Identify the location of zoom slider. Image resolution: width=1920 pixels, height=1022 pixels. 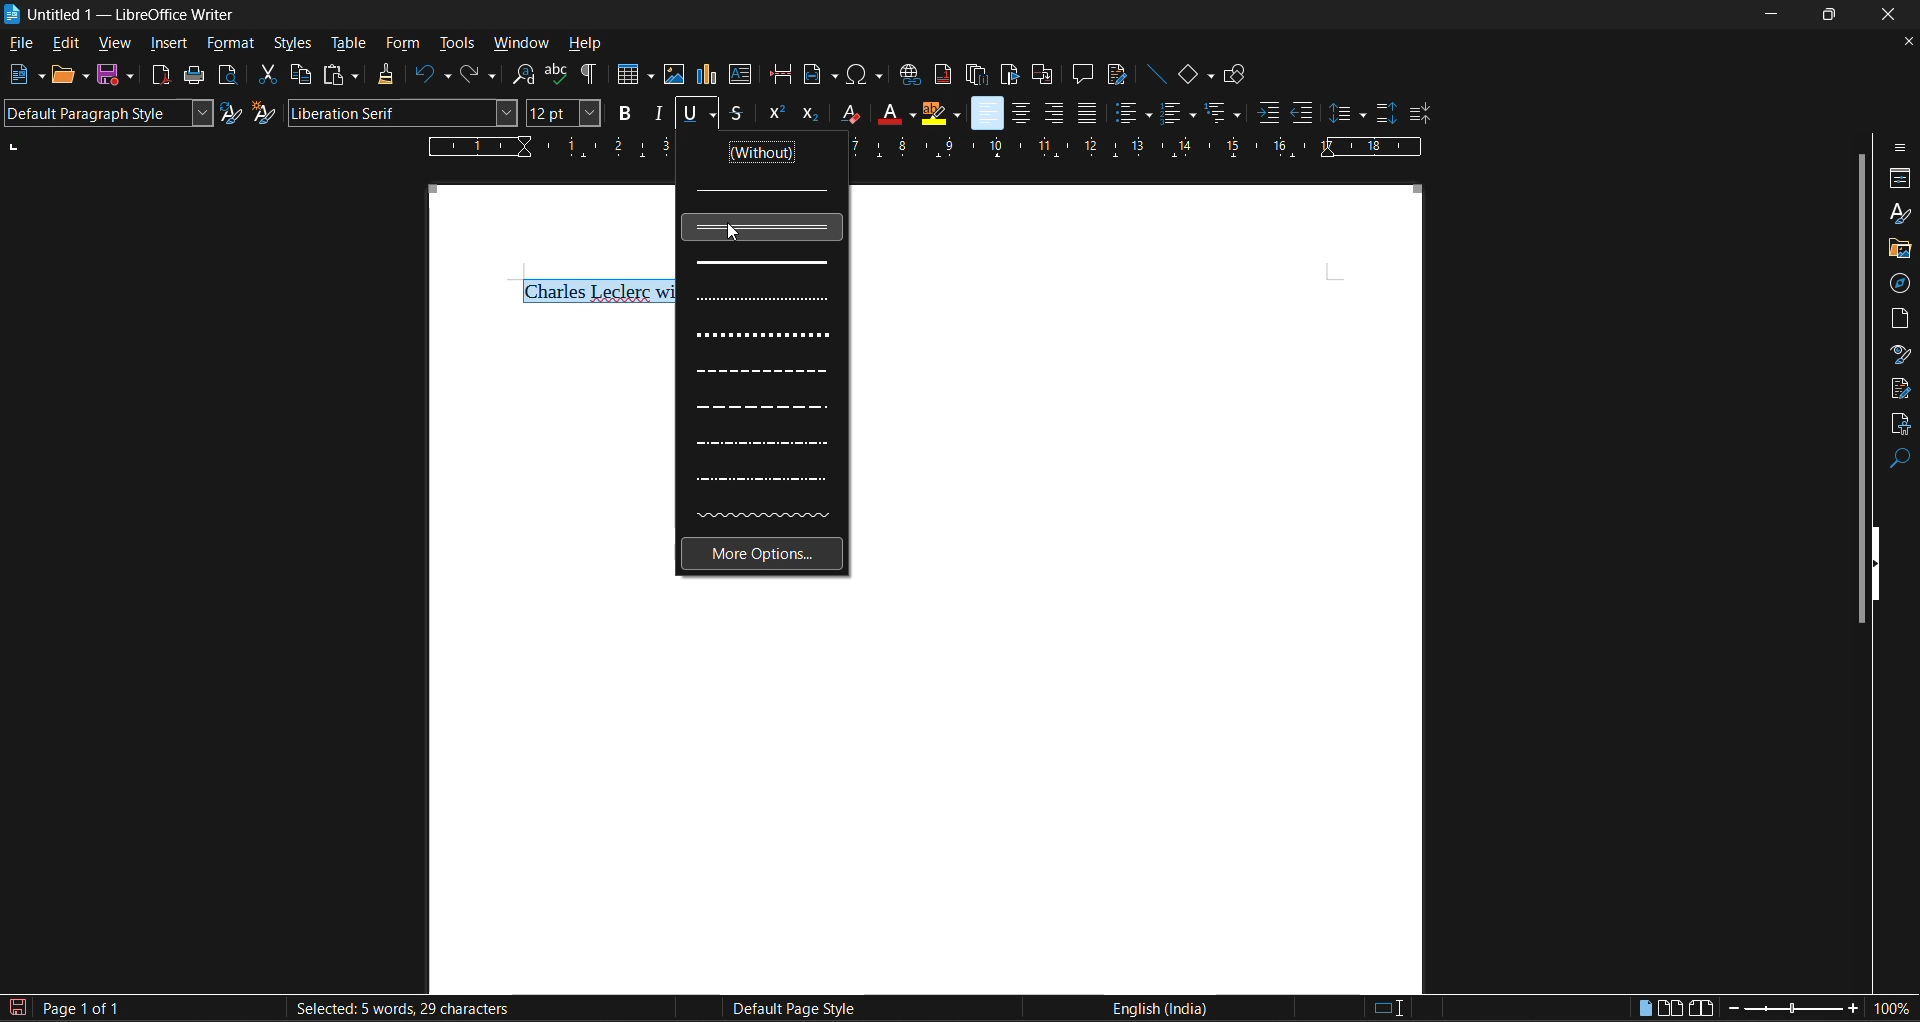
(1791, 1011).